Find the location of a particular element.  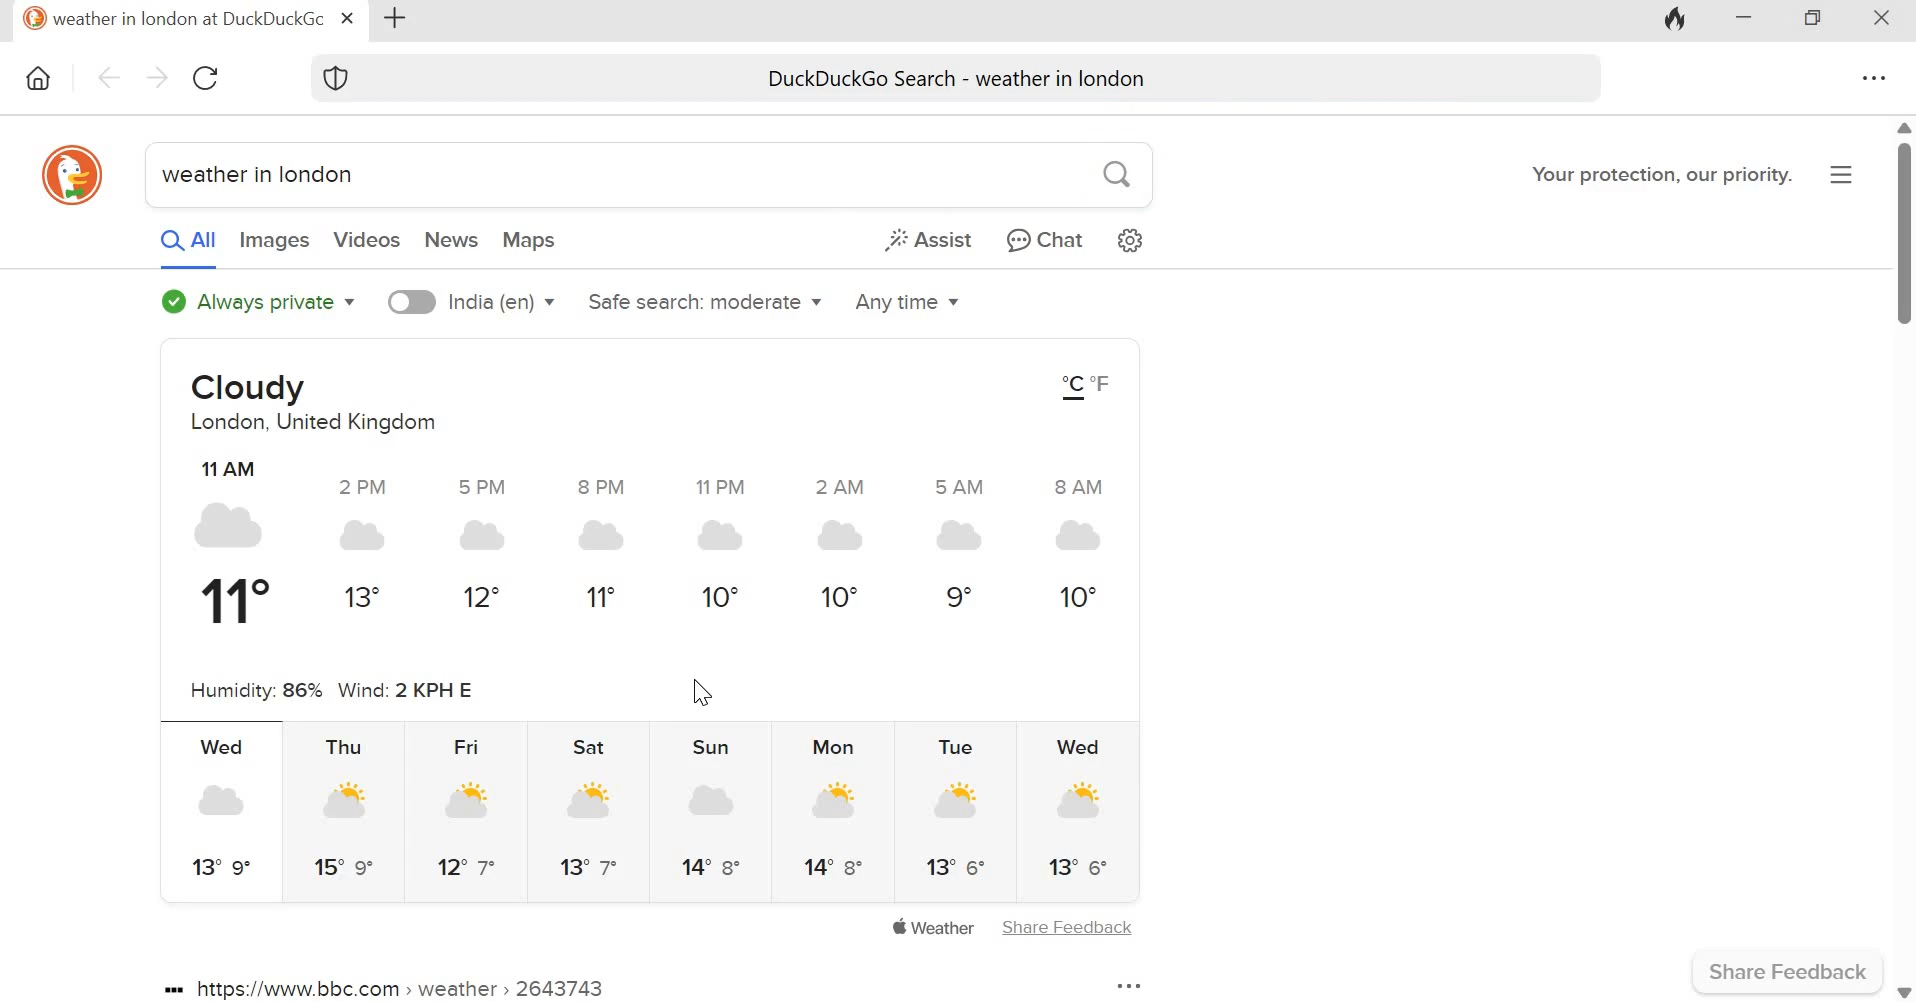

13° 7 is located at coordinates (588, 869).